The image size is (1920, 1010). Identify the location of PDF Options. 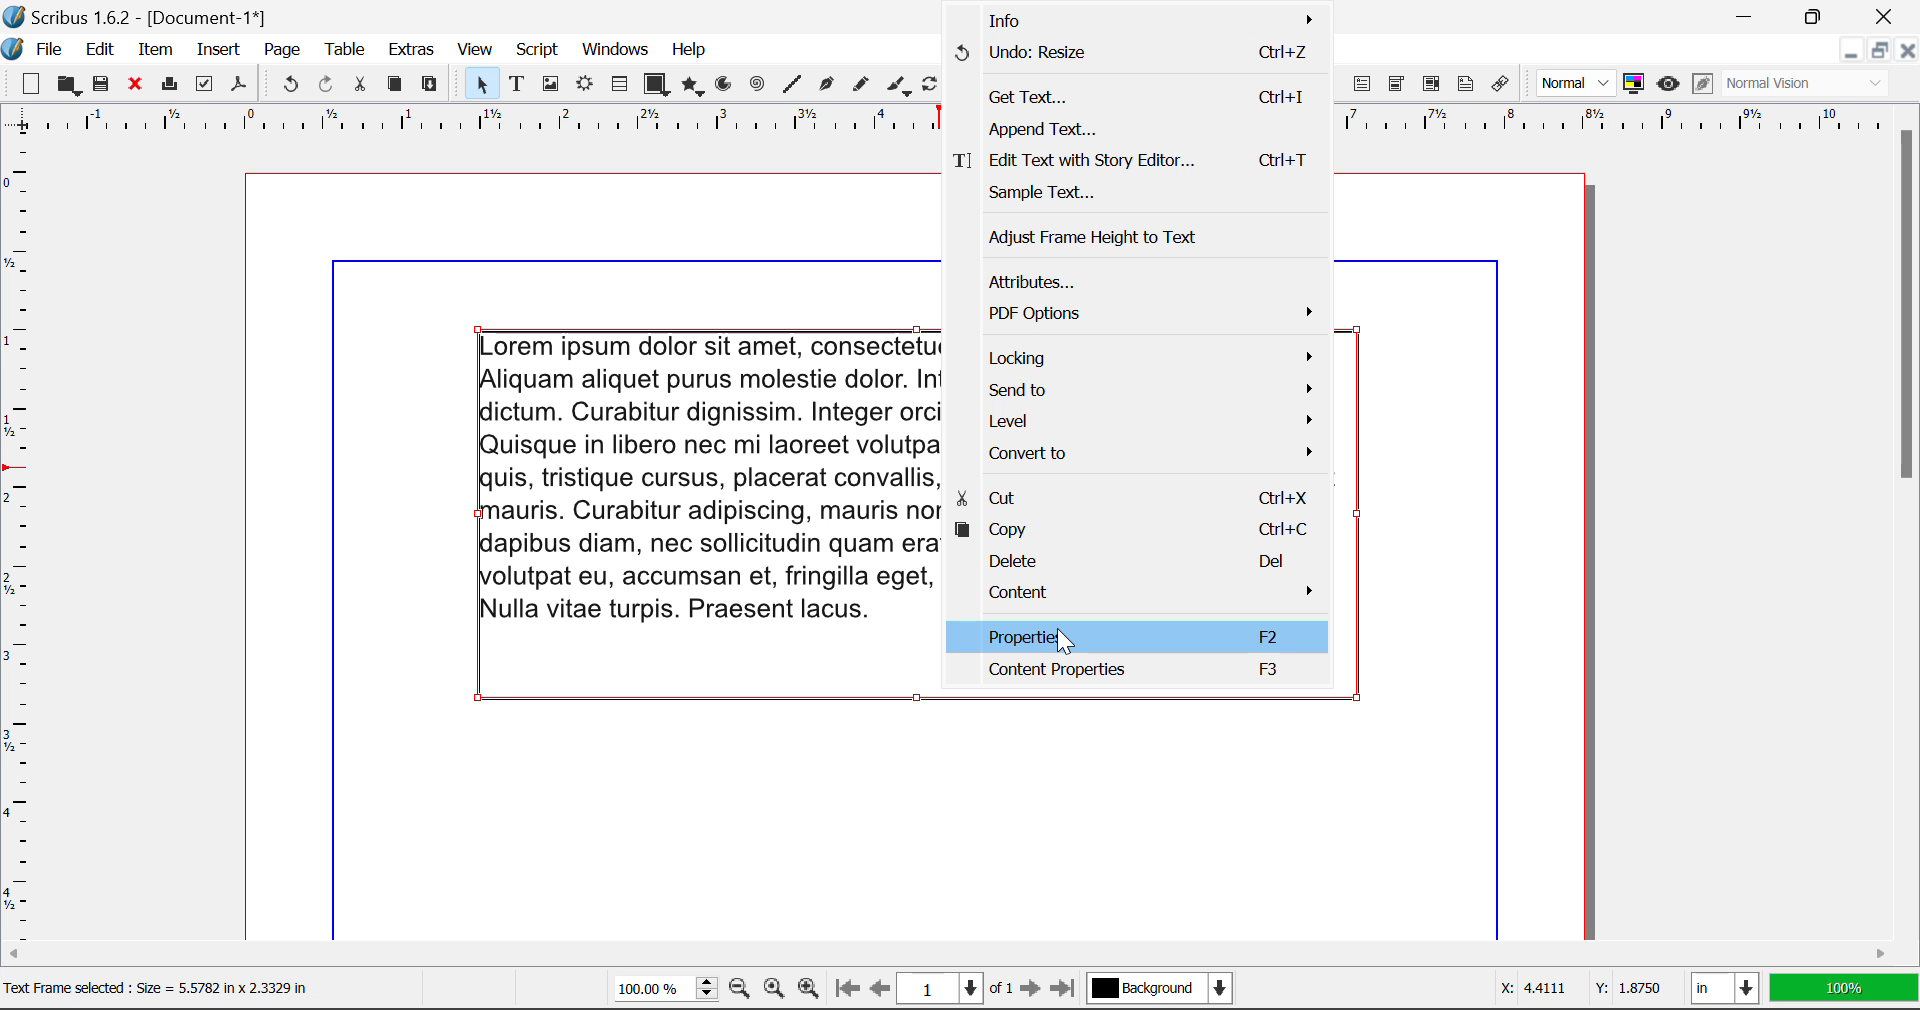
(1138, 316).